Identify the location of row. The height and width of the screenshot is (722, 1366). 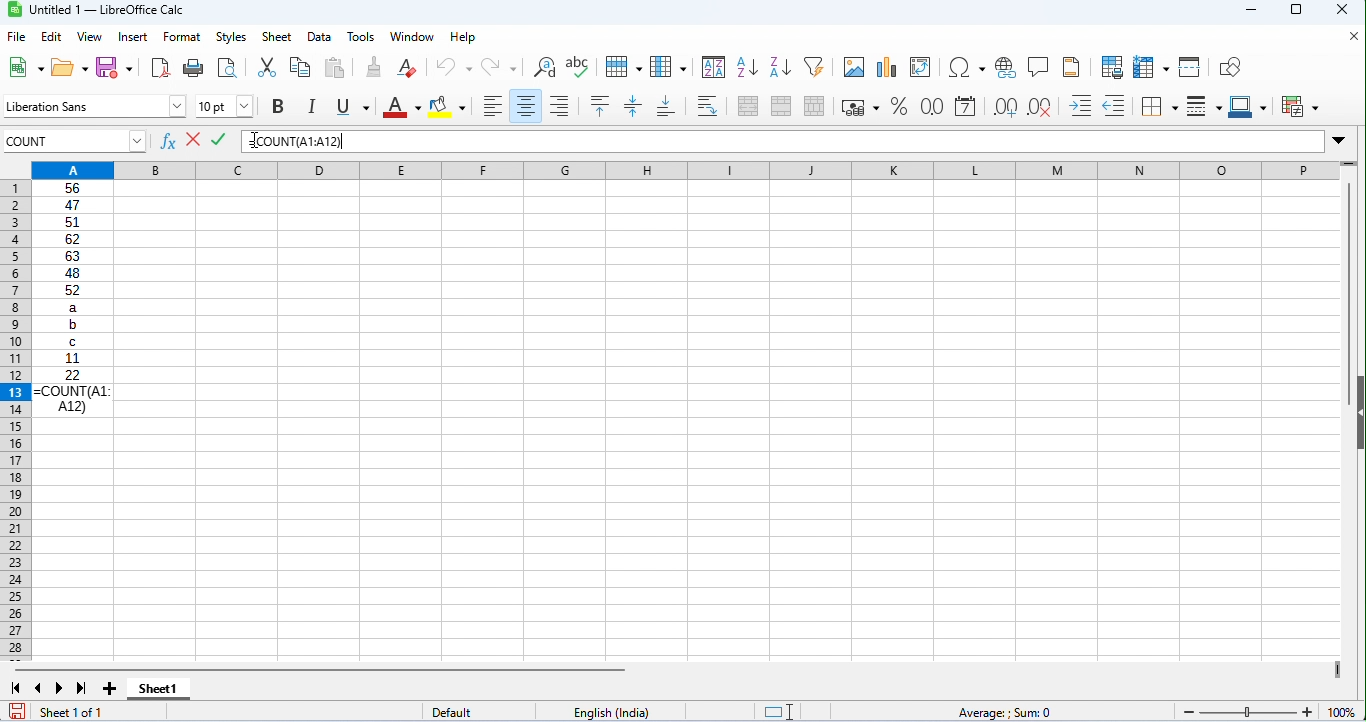
(622, 65).